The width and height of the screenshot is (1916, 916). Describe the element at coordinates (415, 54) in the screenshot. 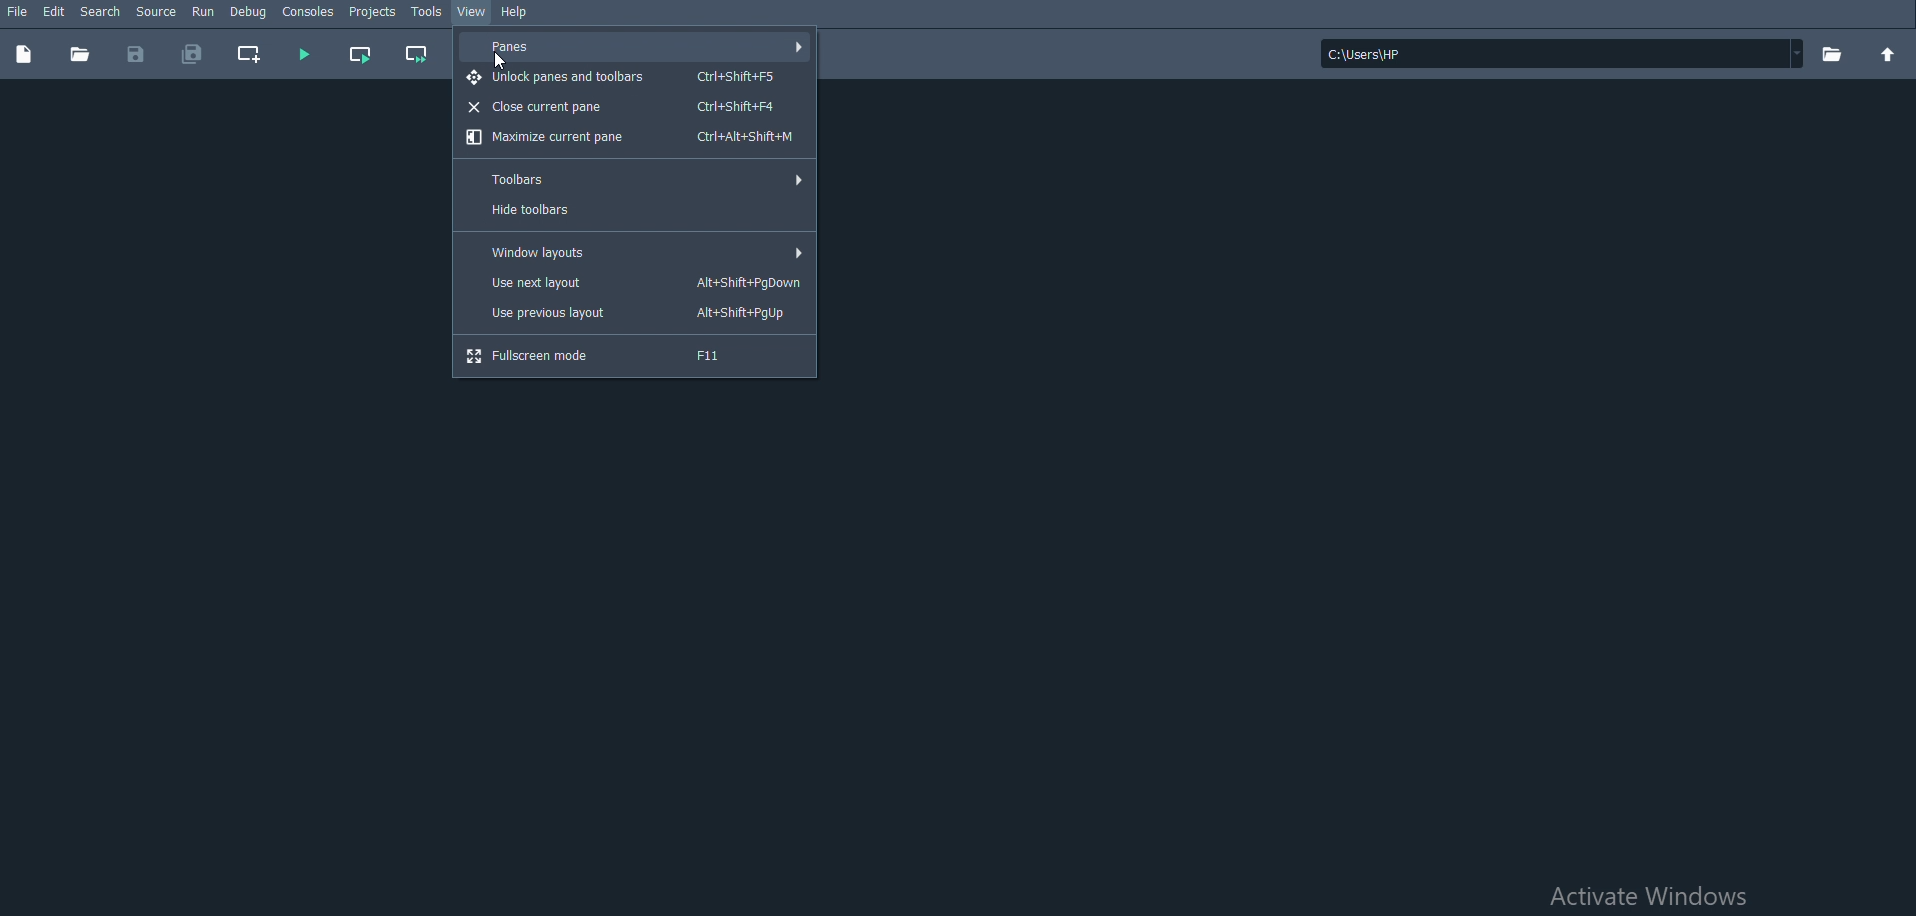

I see `Run current cell and go to the next one` at that location.